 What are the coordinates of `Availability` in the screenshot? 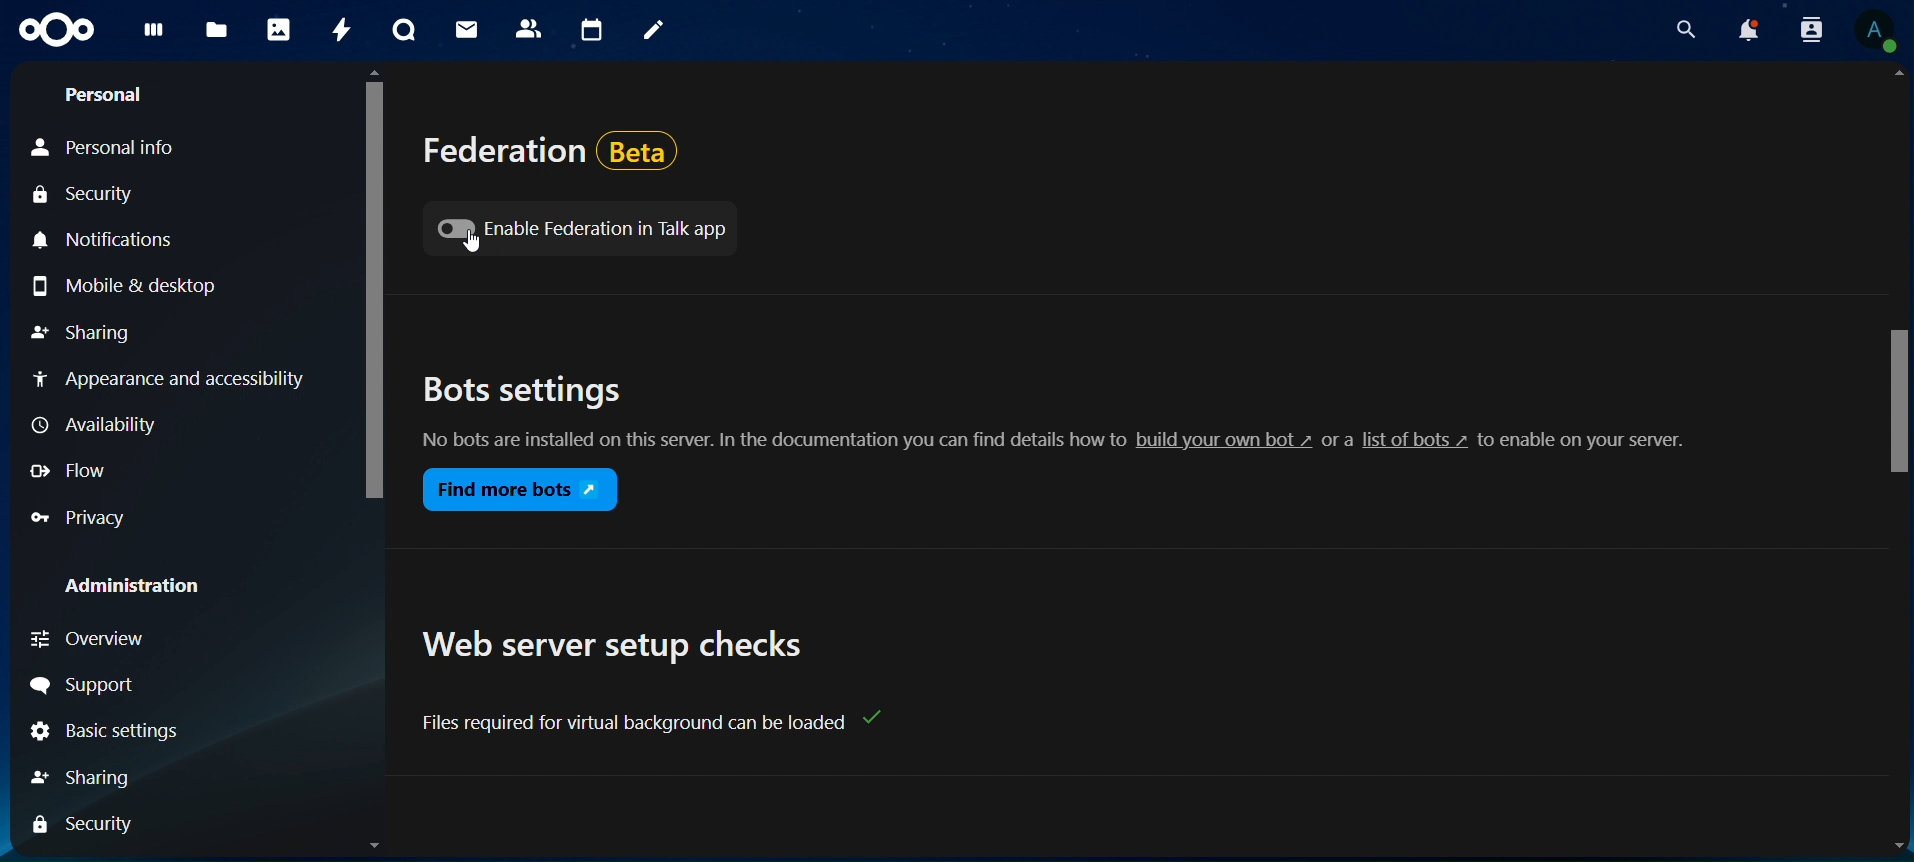 It's located at (90, 425).